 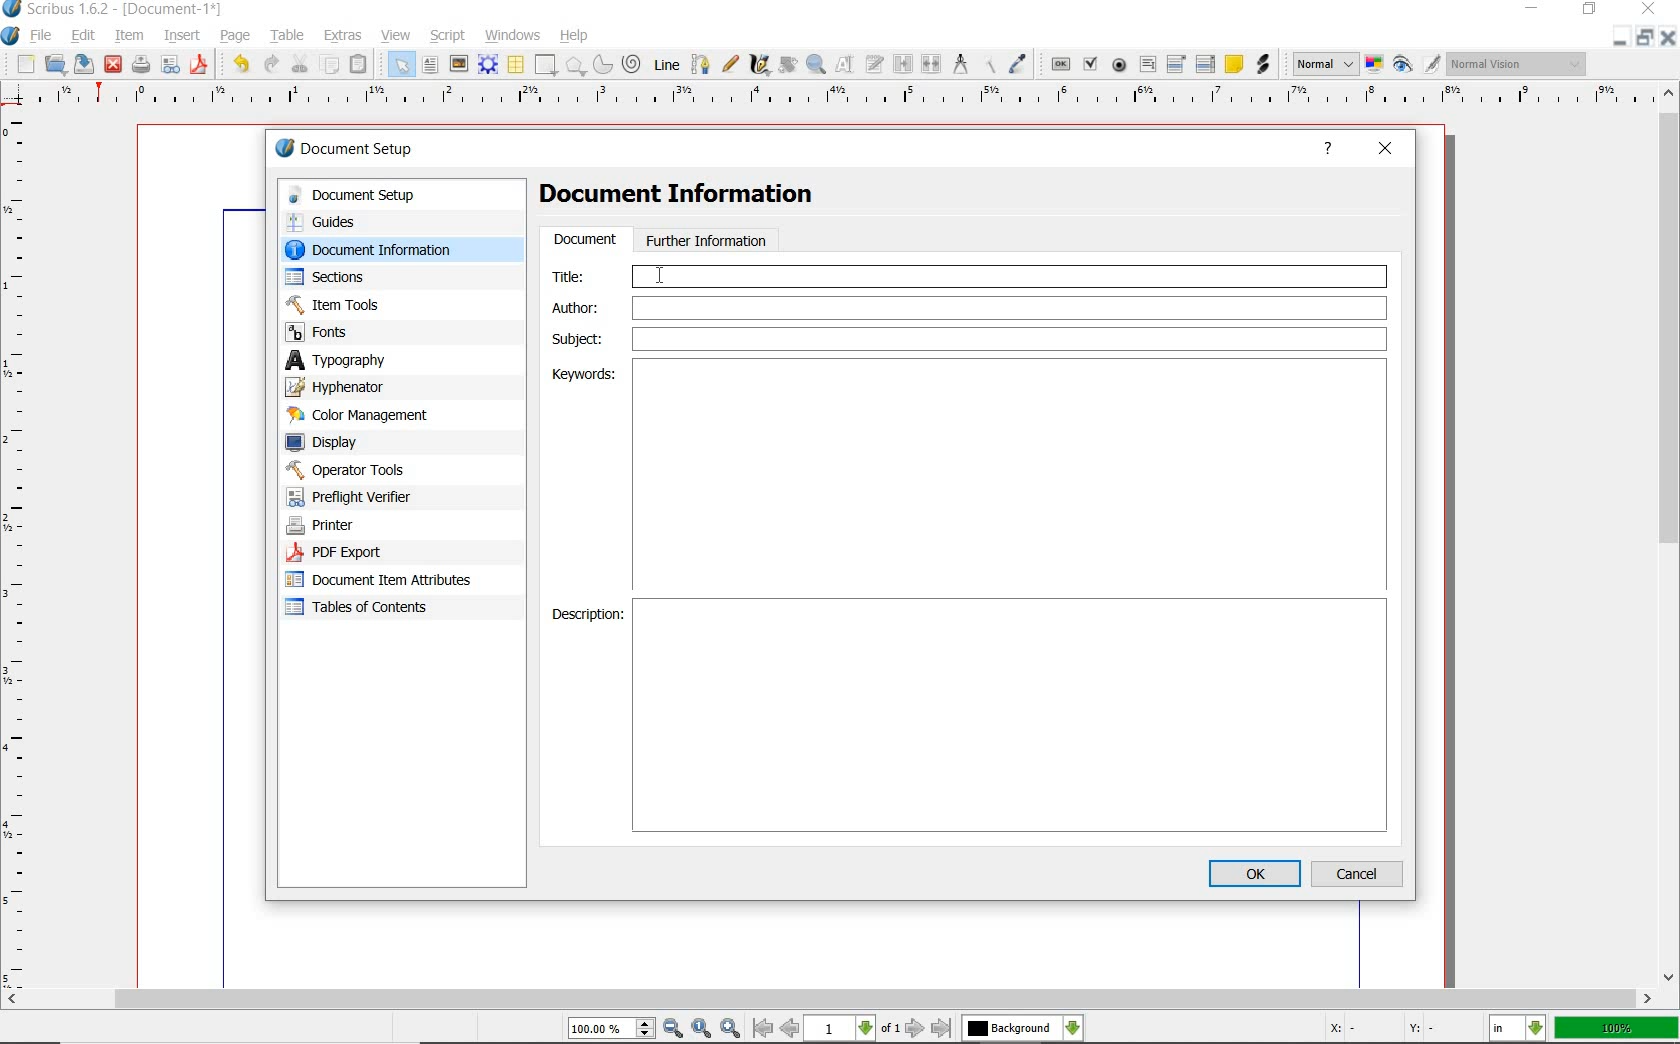 I want to click on edit, so click(x=84, y=35).